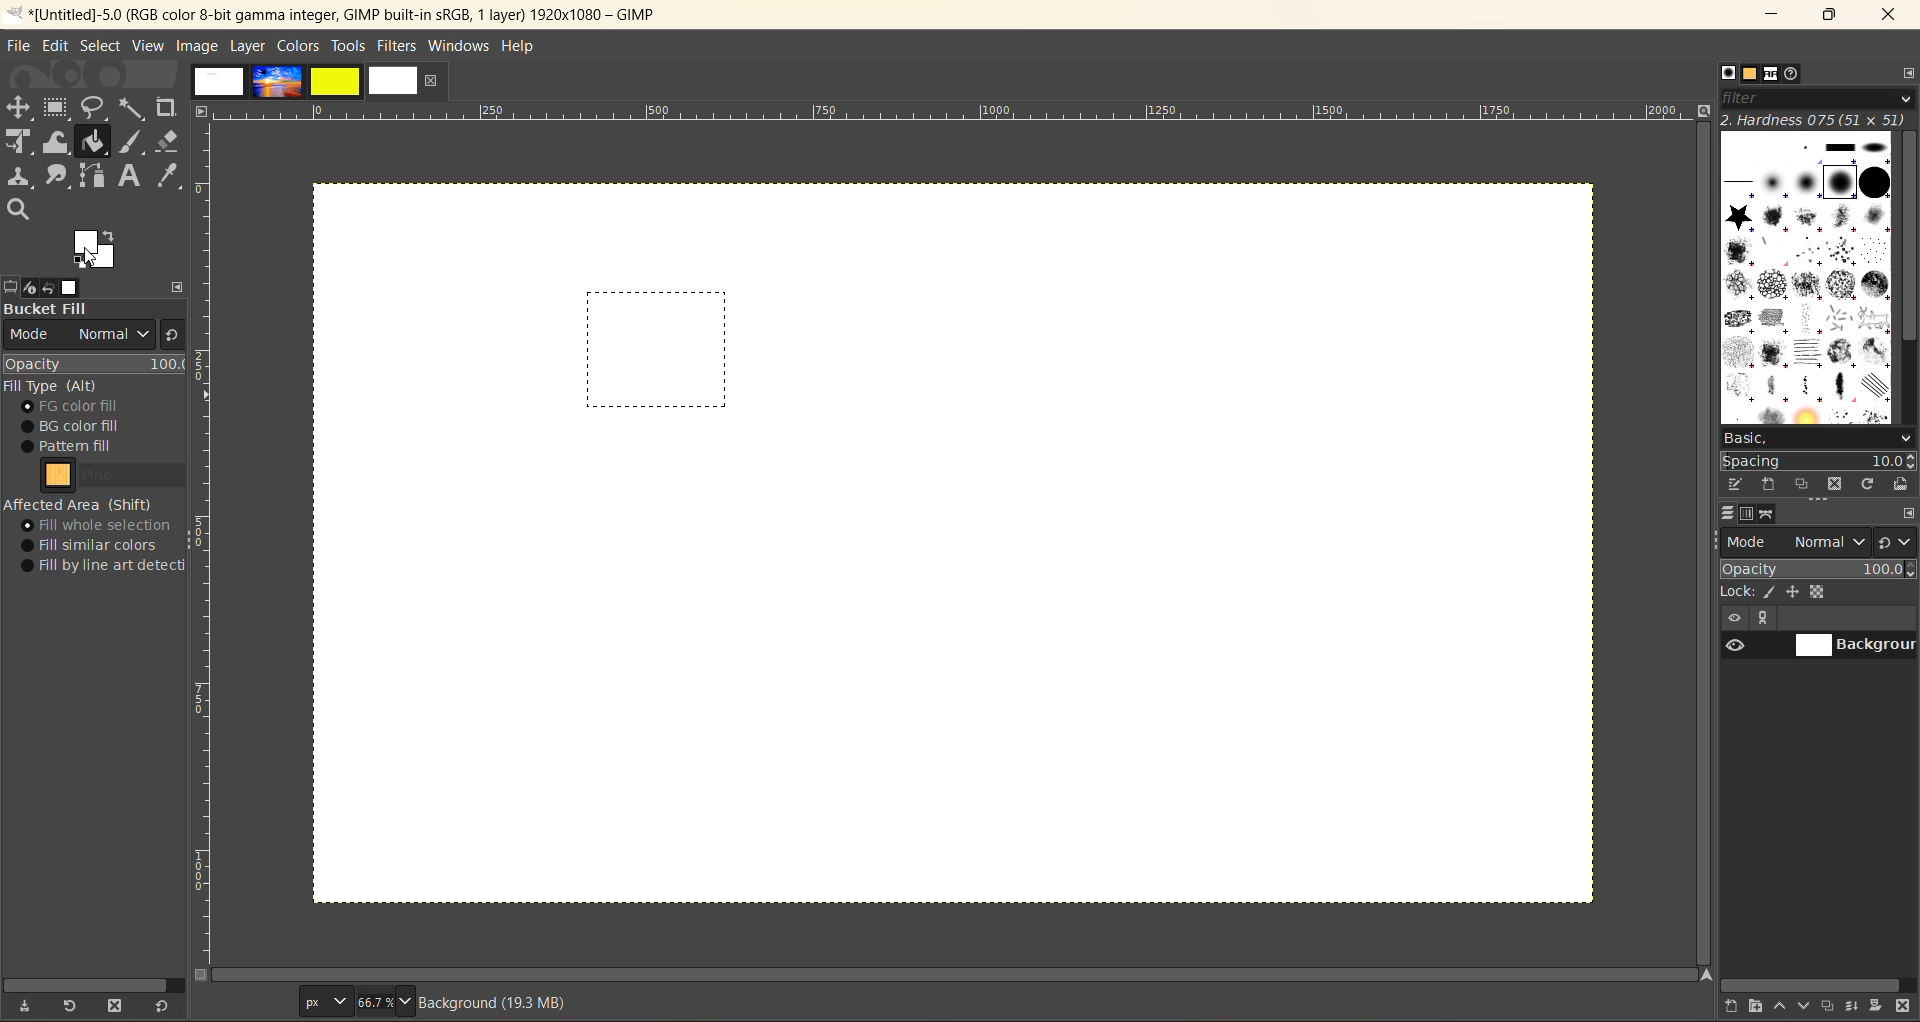 The image size is (1920, 1022). I want to click on brushes, so click(1728, 74).